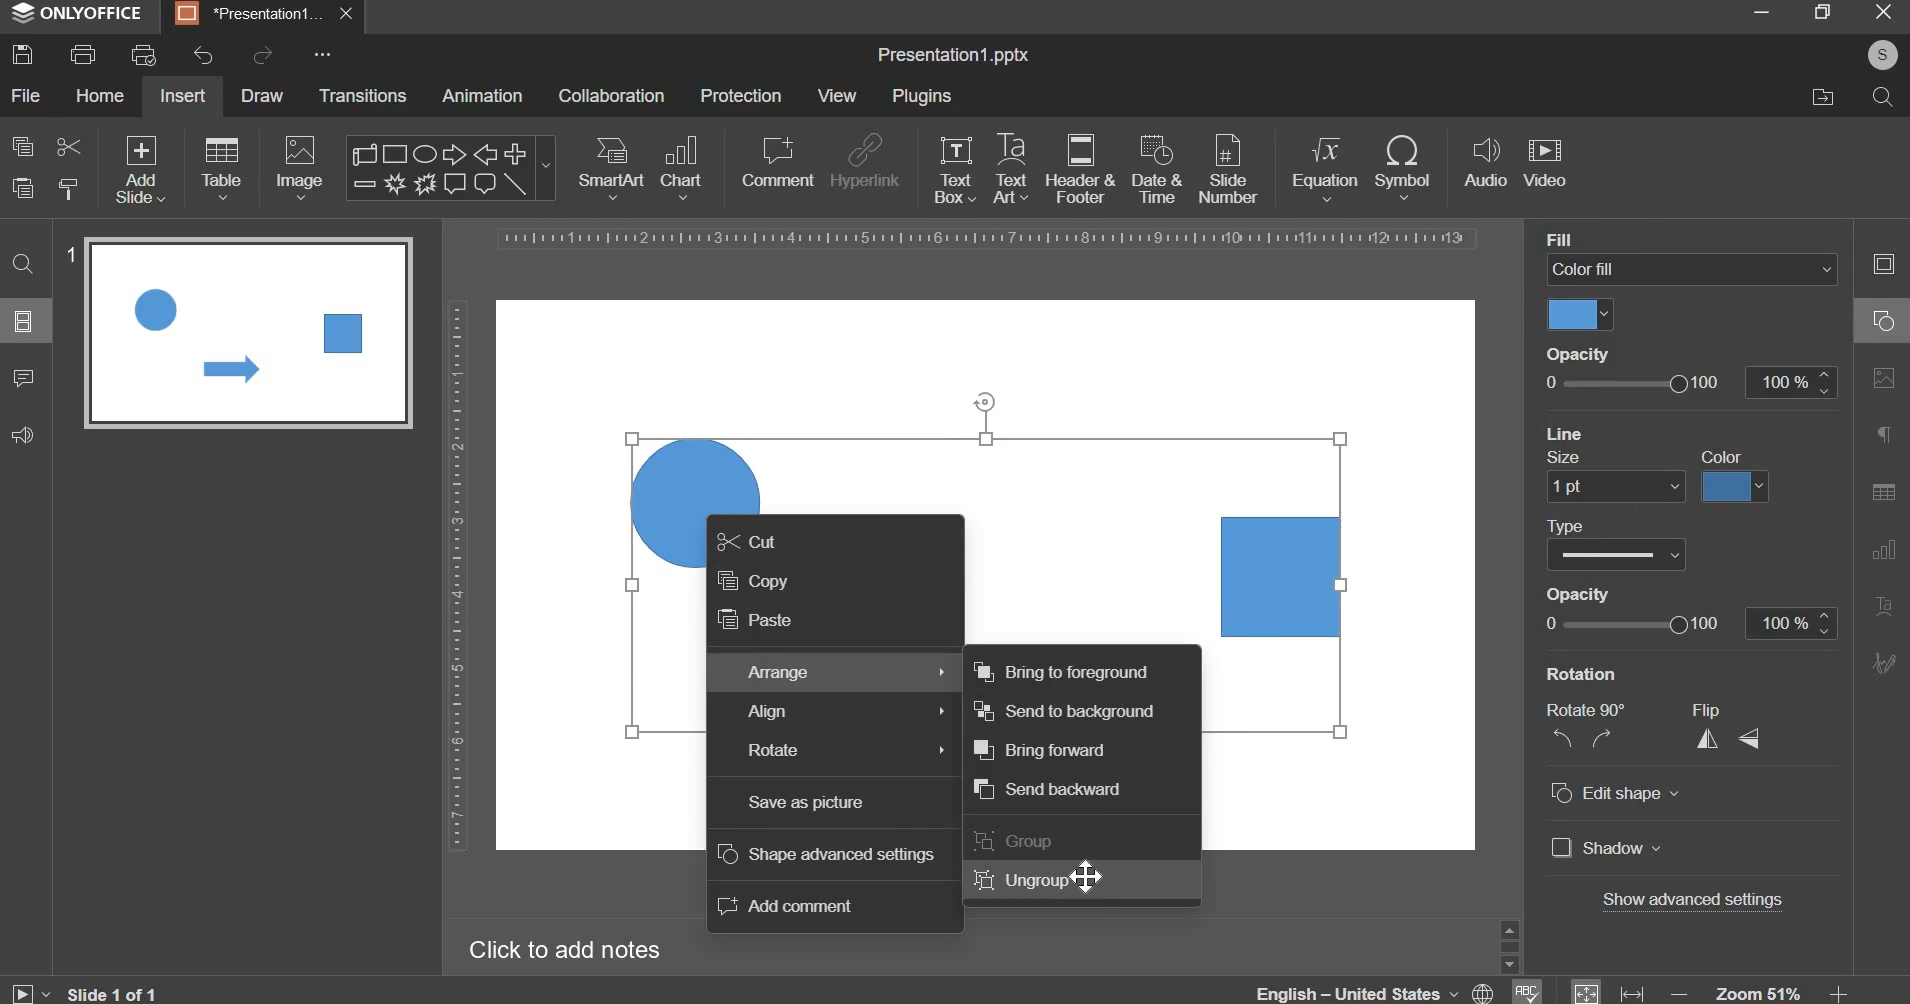 Image resolution: width=1910 pixels, height=1004 pixels. Describe the element at coordinates (1227, 167) in the screenshot. I see `slide number` at that location.